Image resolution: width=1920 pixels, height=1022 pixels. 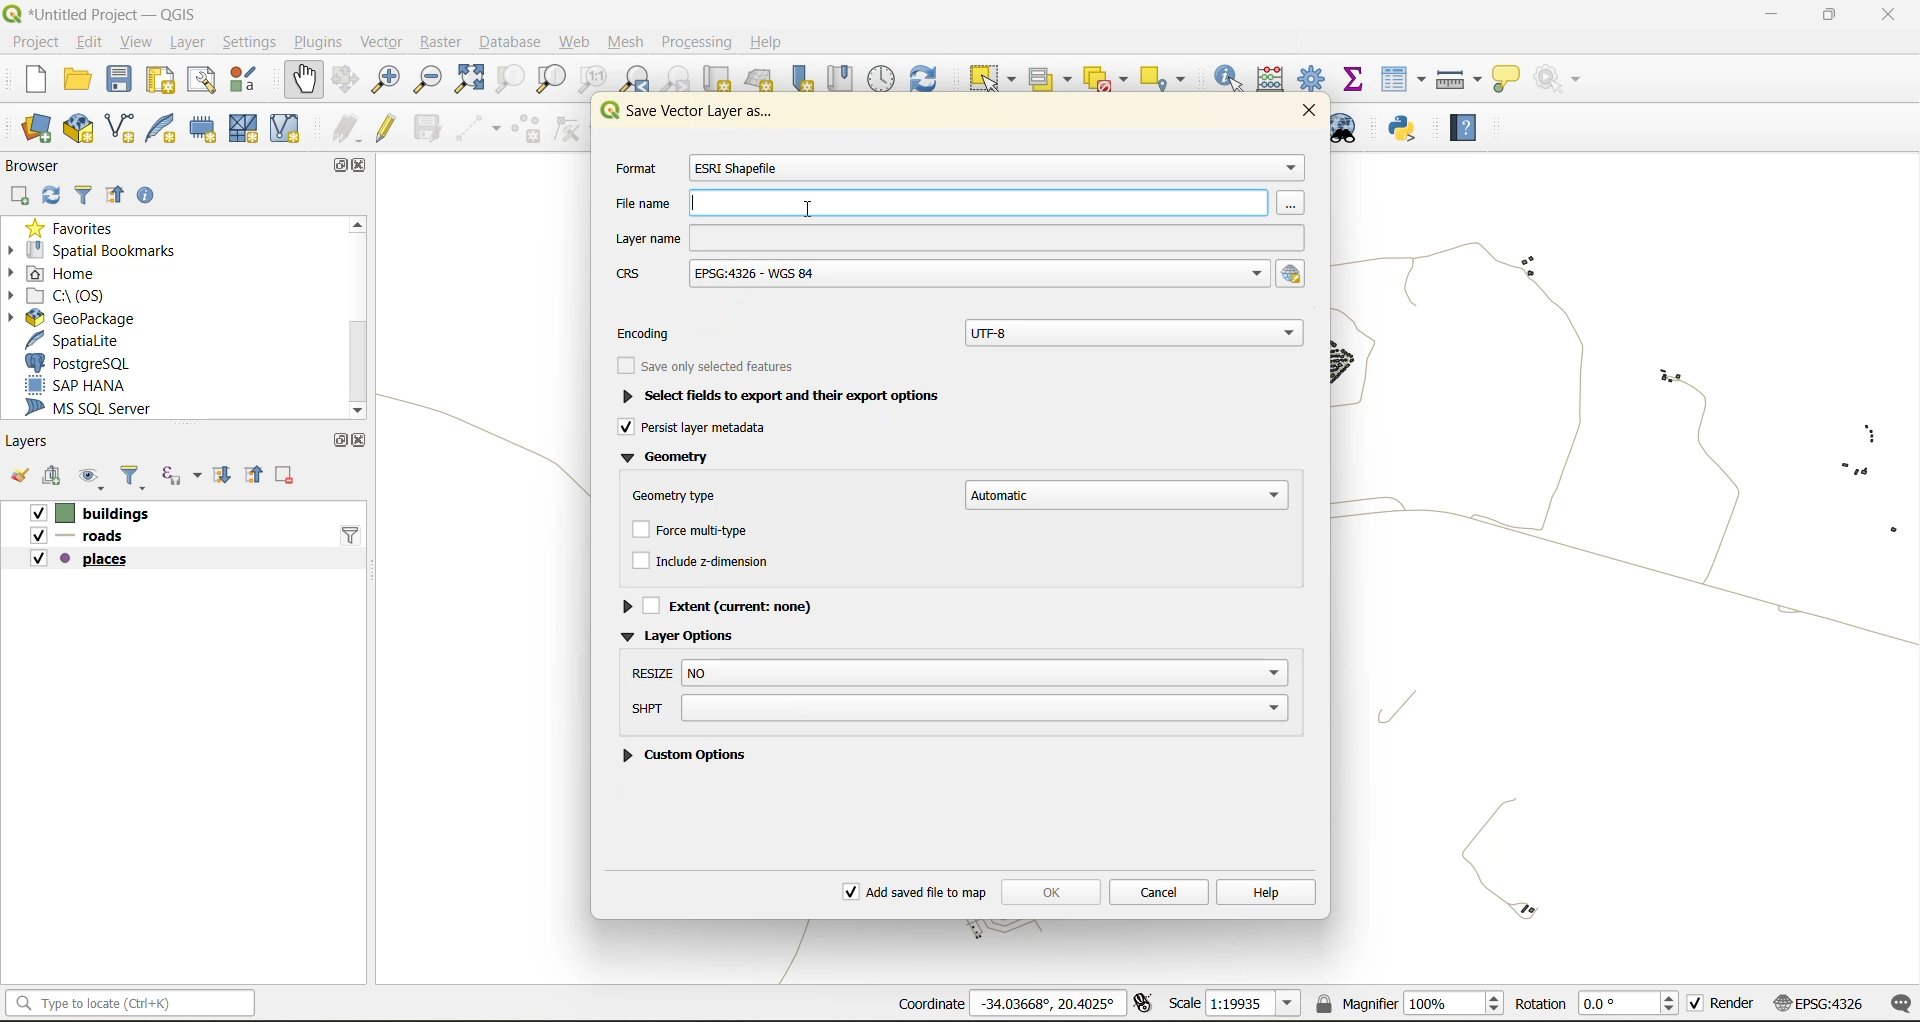 What do you see at coordinates (101, 409) in the screenshot?
I see `ms sql server` at bounding box center [101, 409].